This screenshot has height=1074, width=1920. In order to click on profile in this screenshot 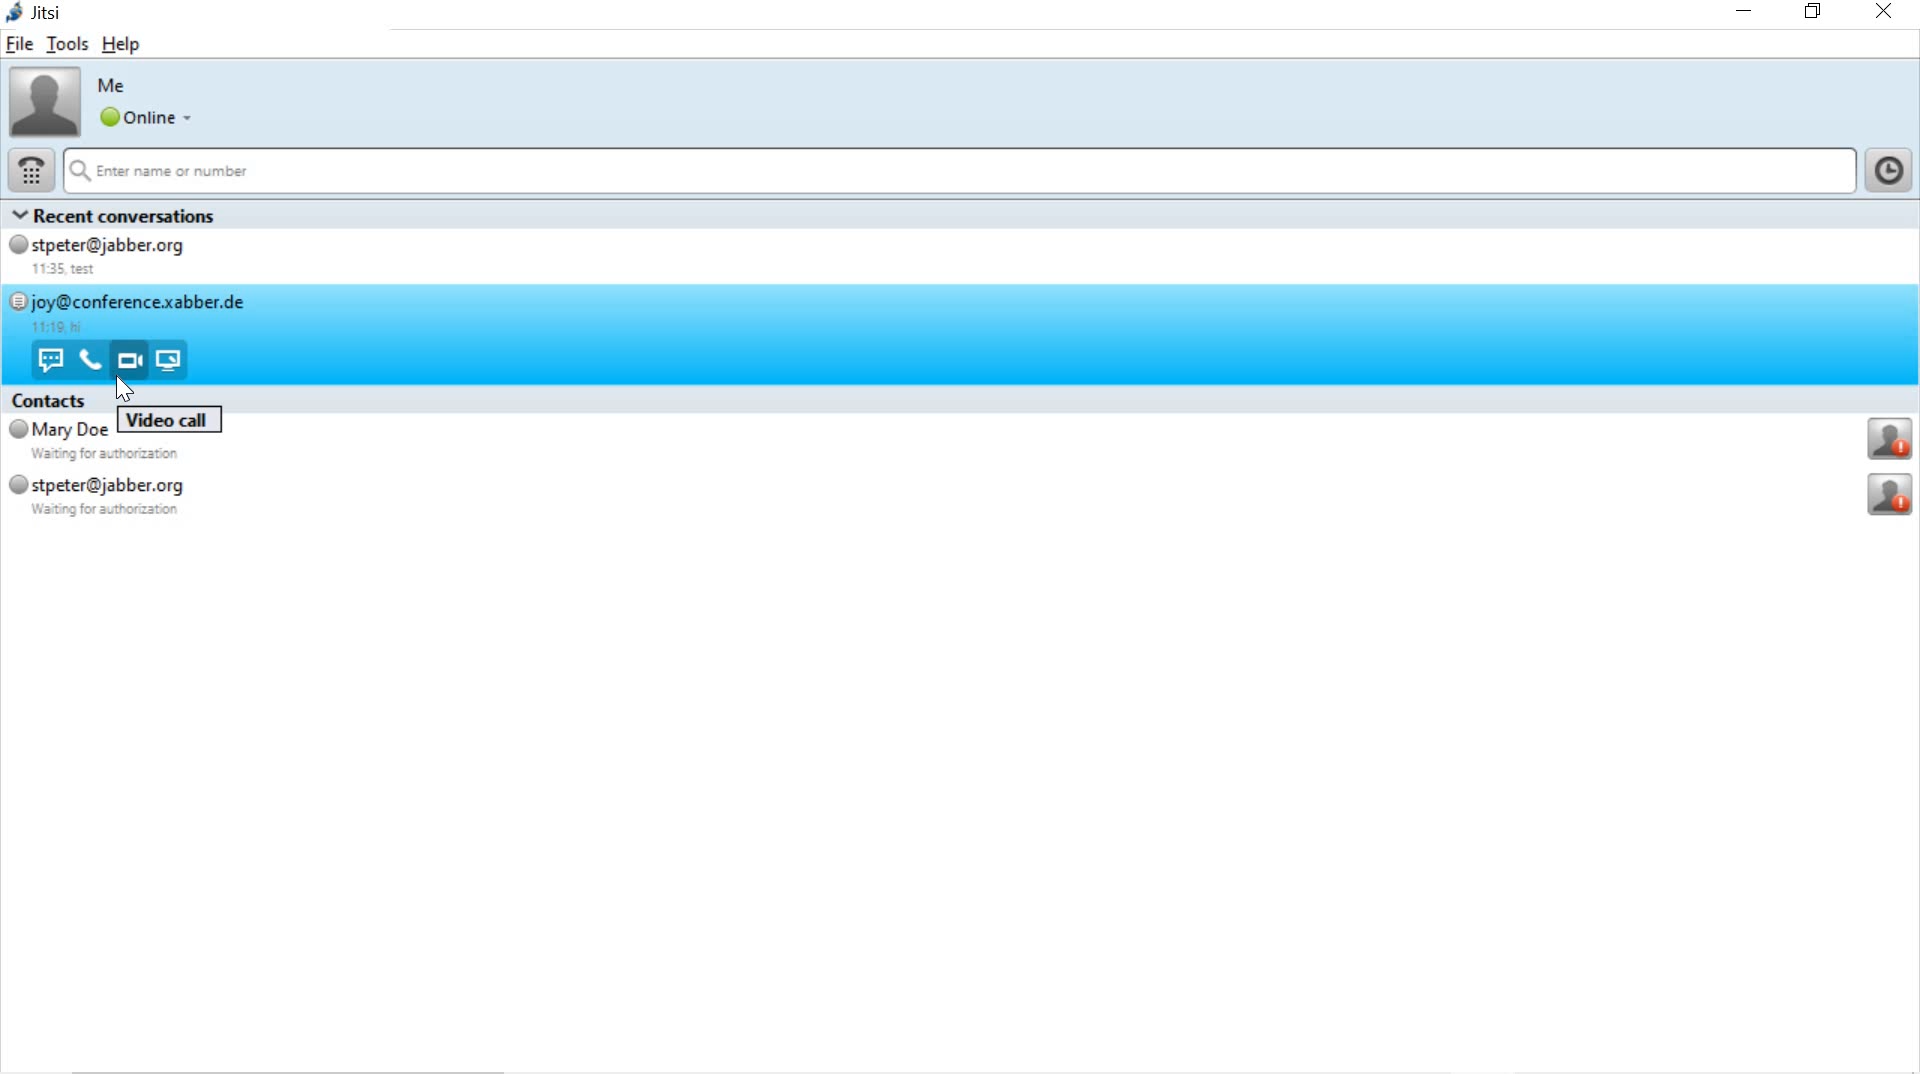, I will do `click(1892, 496)`.